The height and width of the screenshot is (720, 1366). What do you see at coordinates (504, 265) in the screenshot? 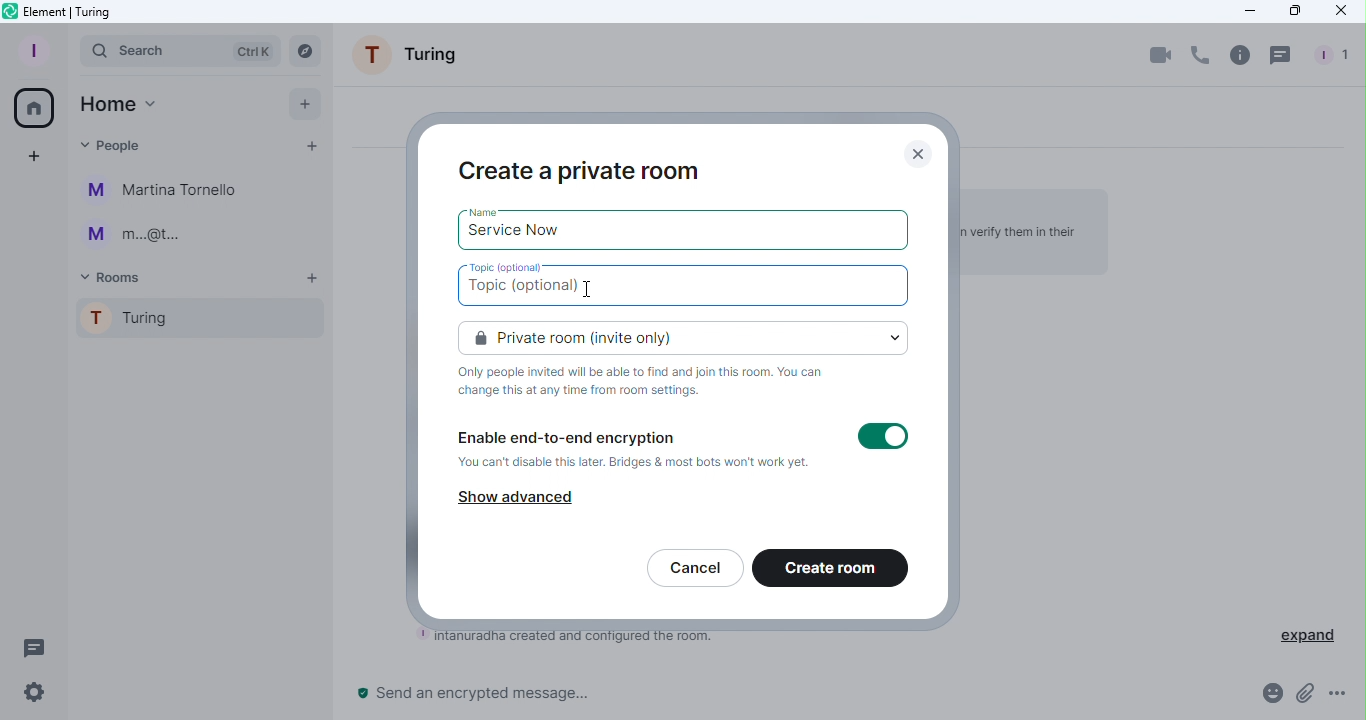
I see `Topic ` at bounding box center [504, 265].